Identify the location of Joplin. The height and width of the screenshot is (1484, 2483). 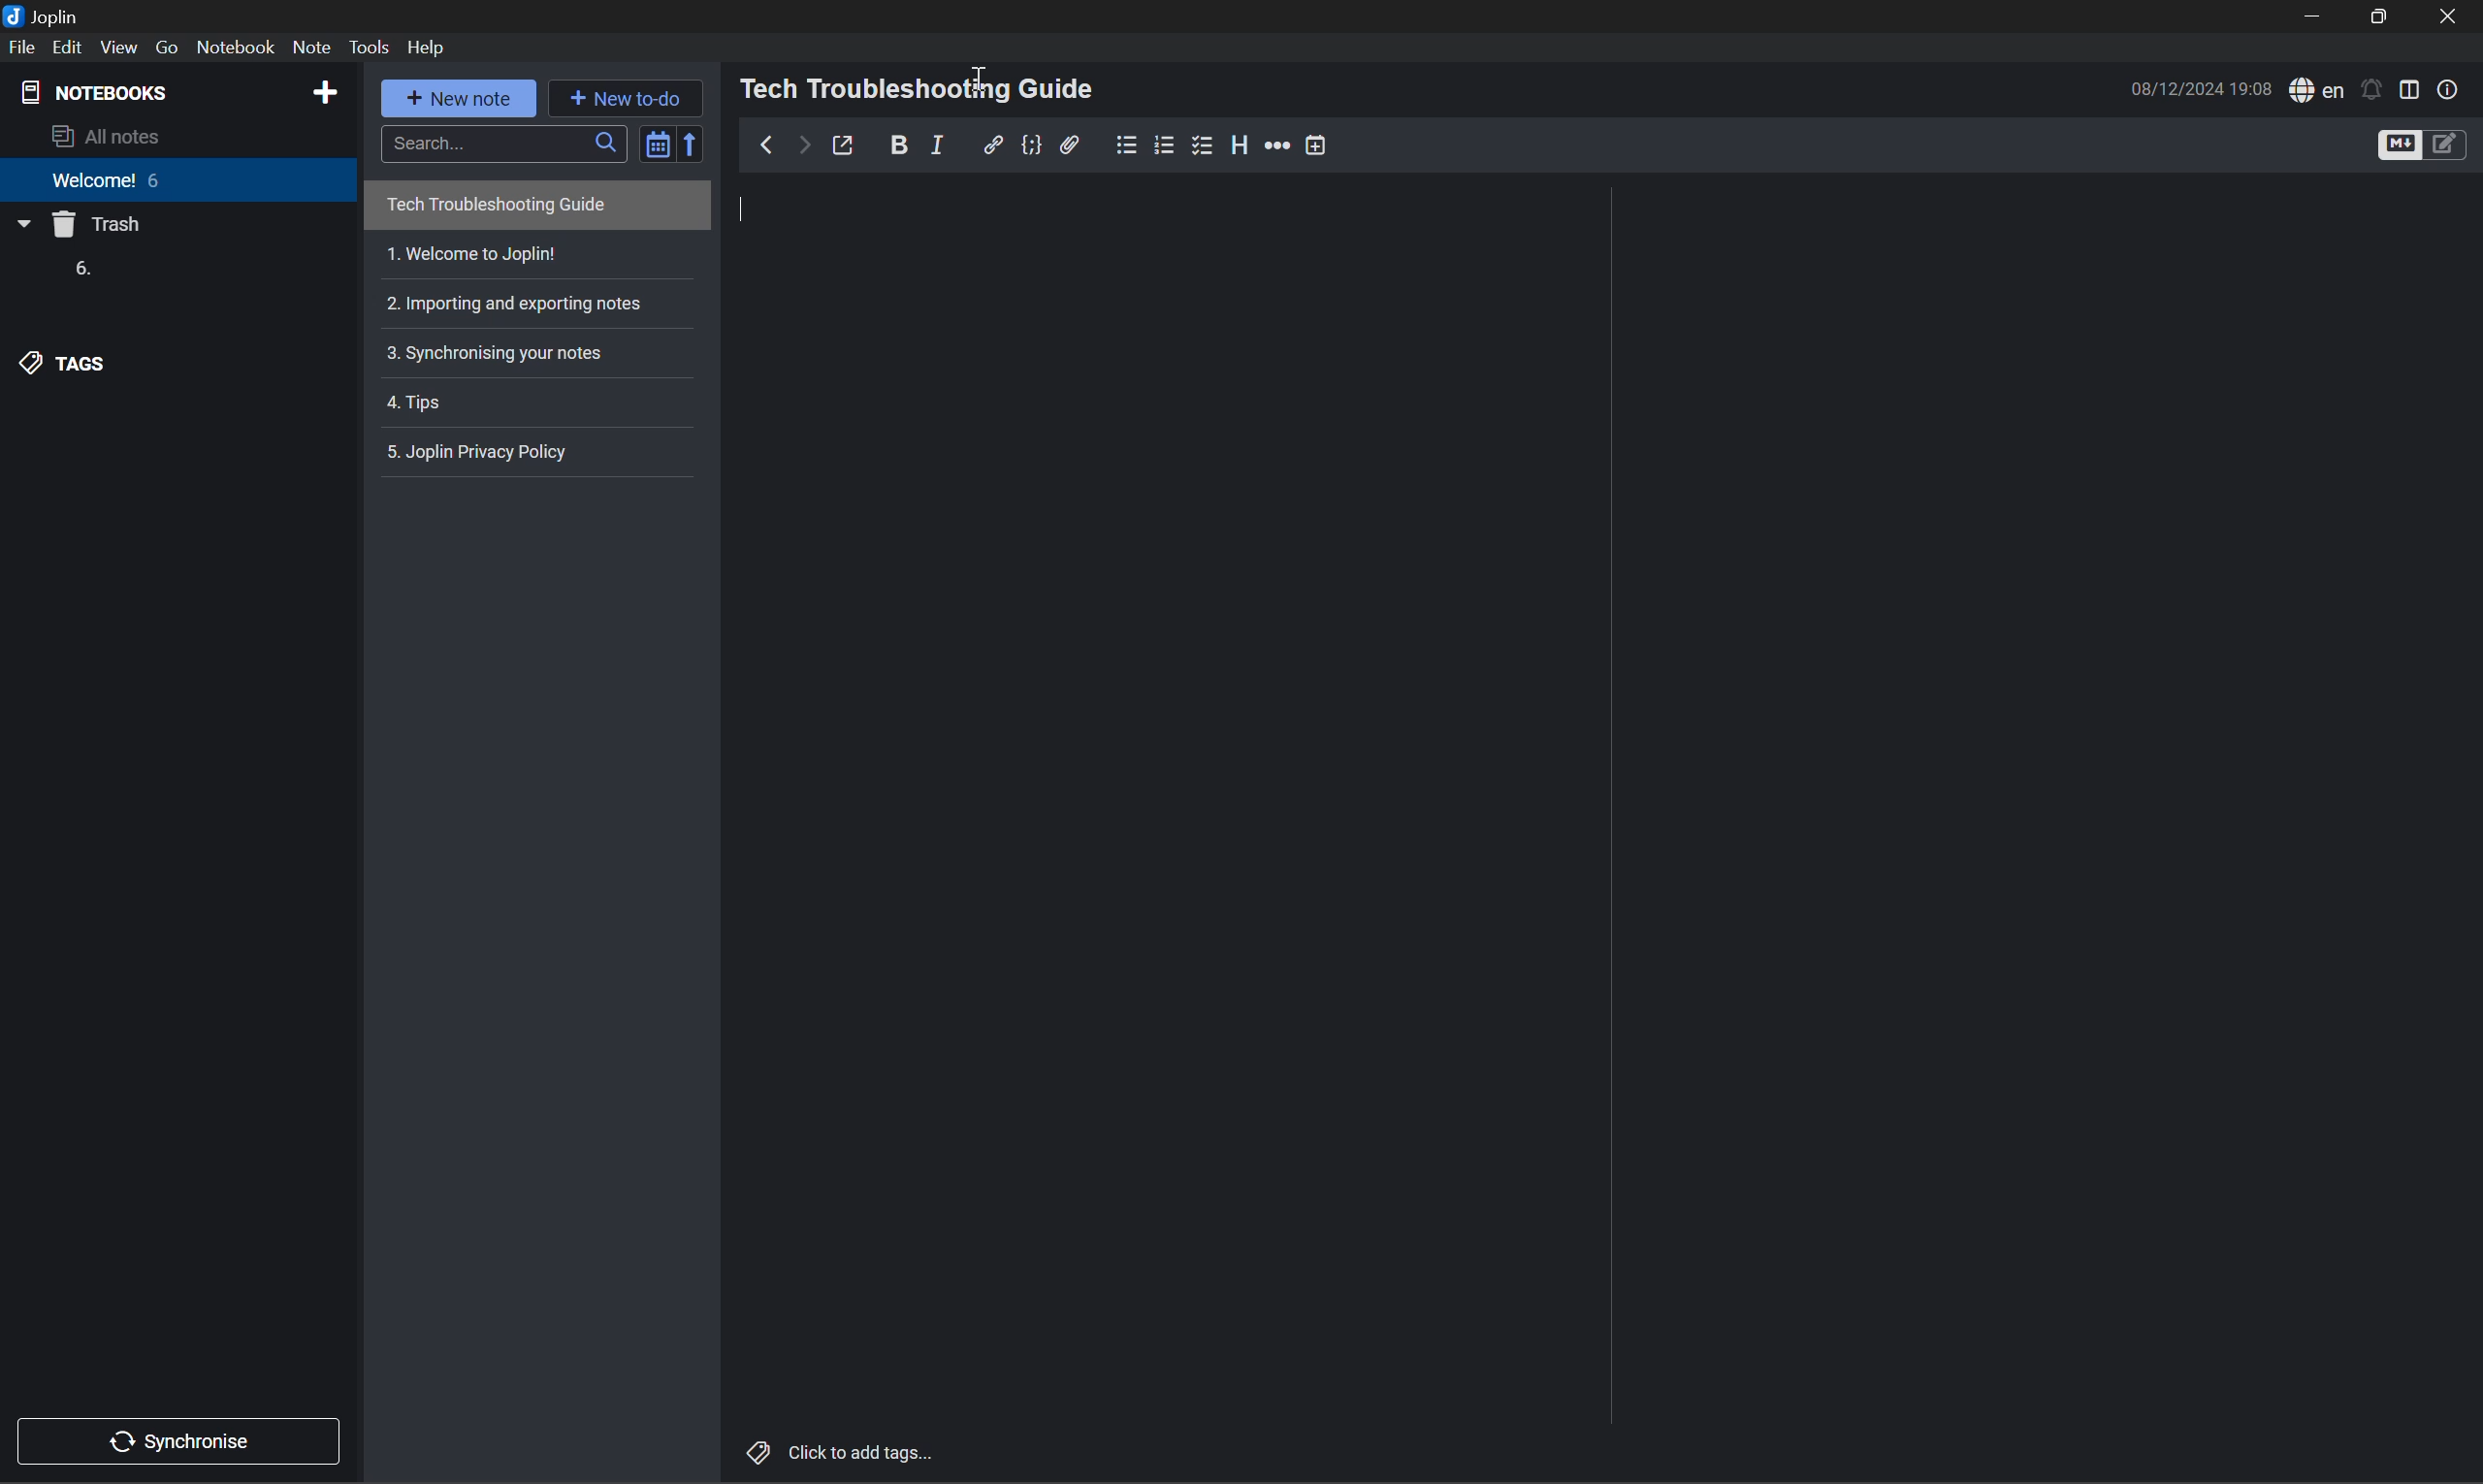
(45, 13).